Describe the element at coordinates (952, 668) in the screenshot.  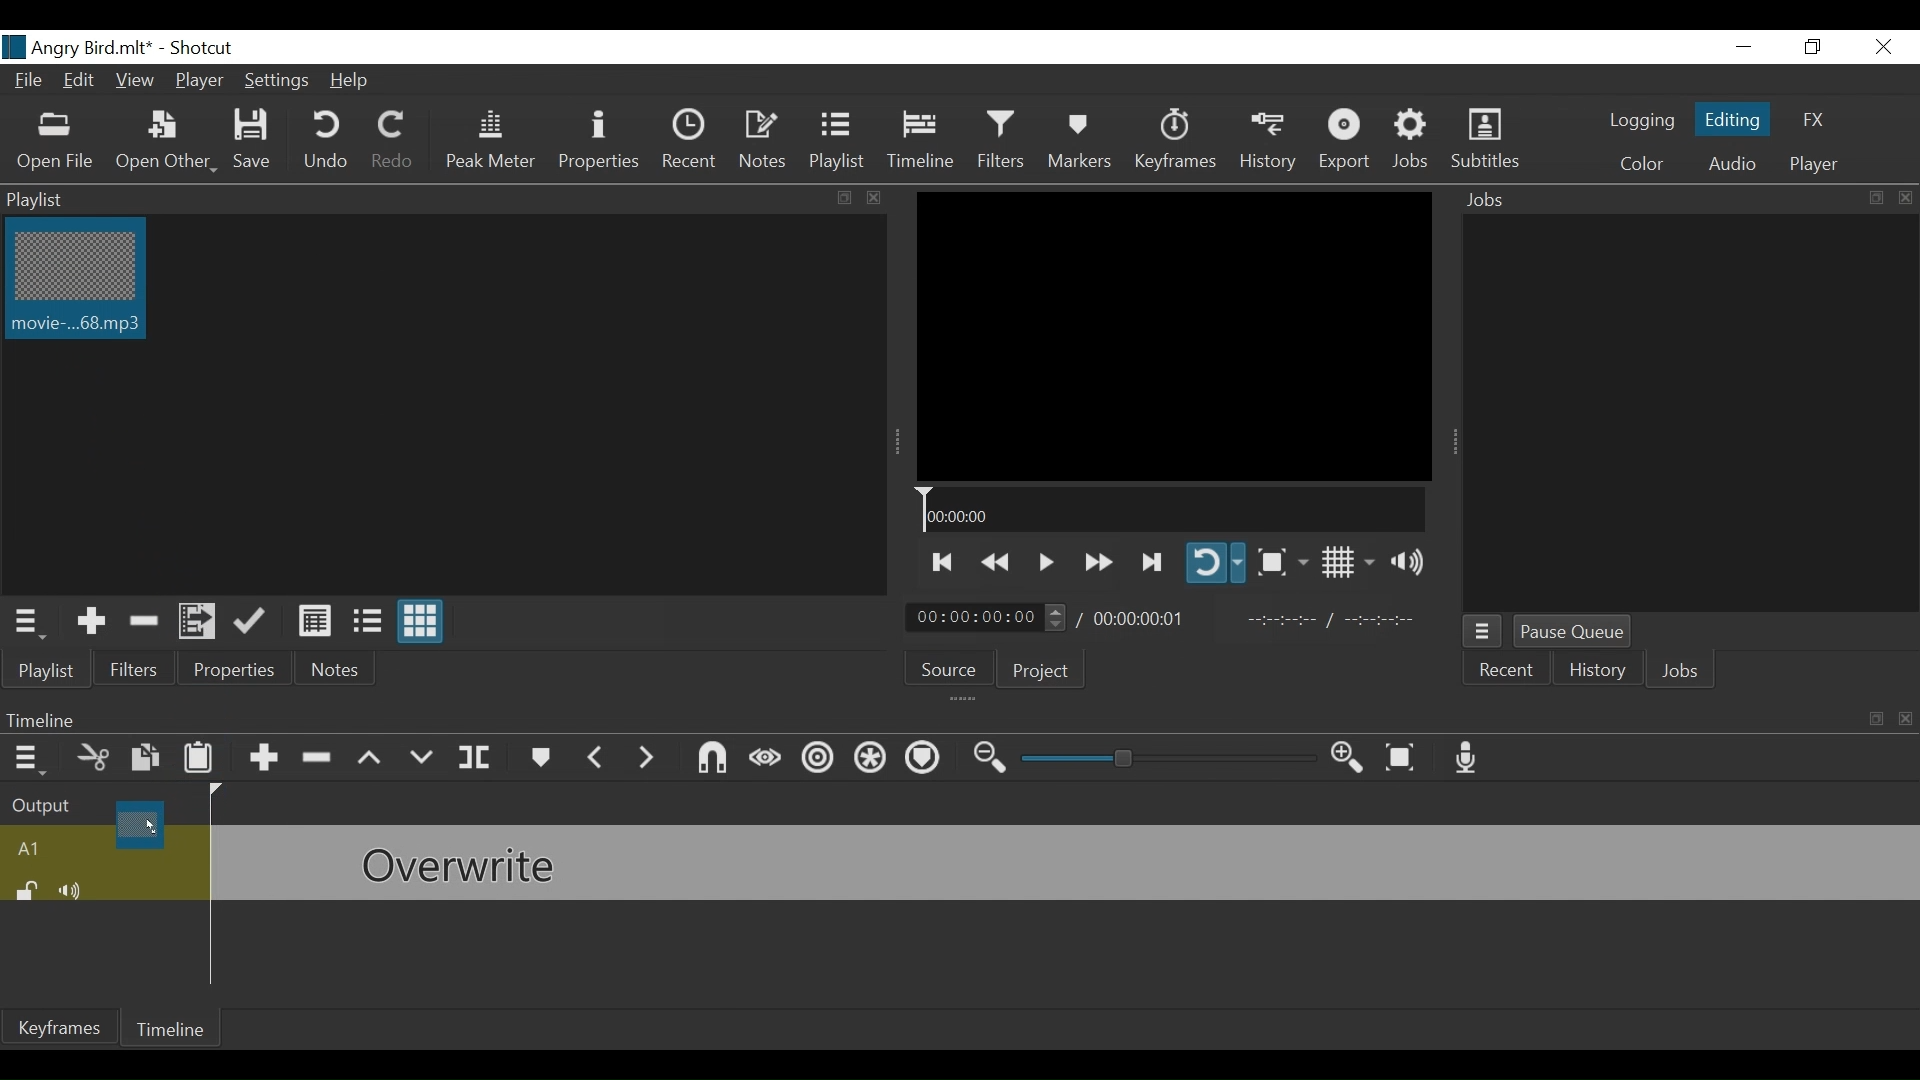
I see `Source` at that location.